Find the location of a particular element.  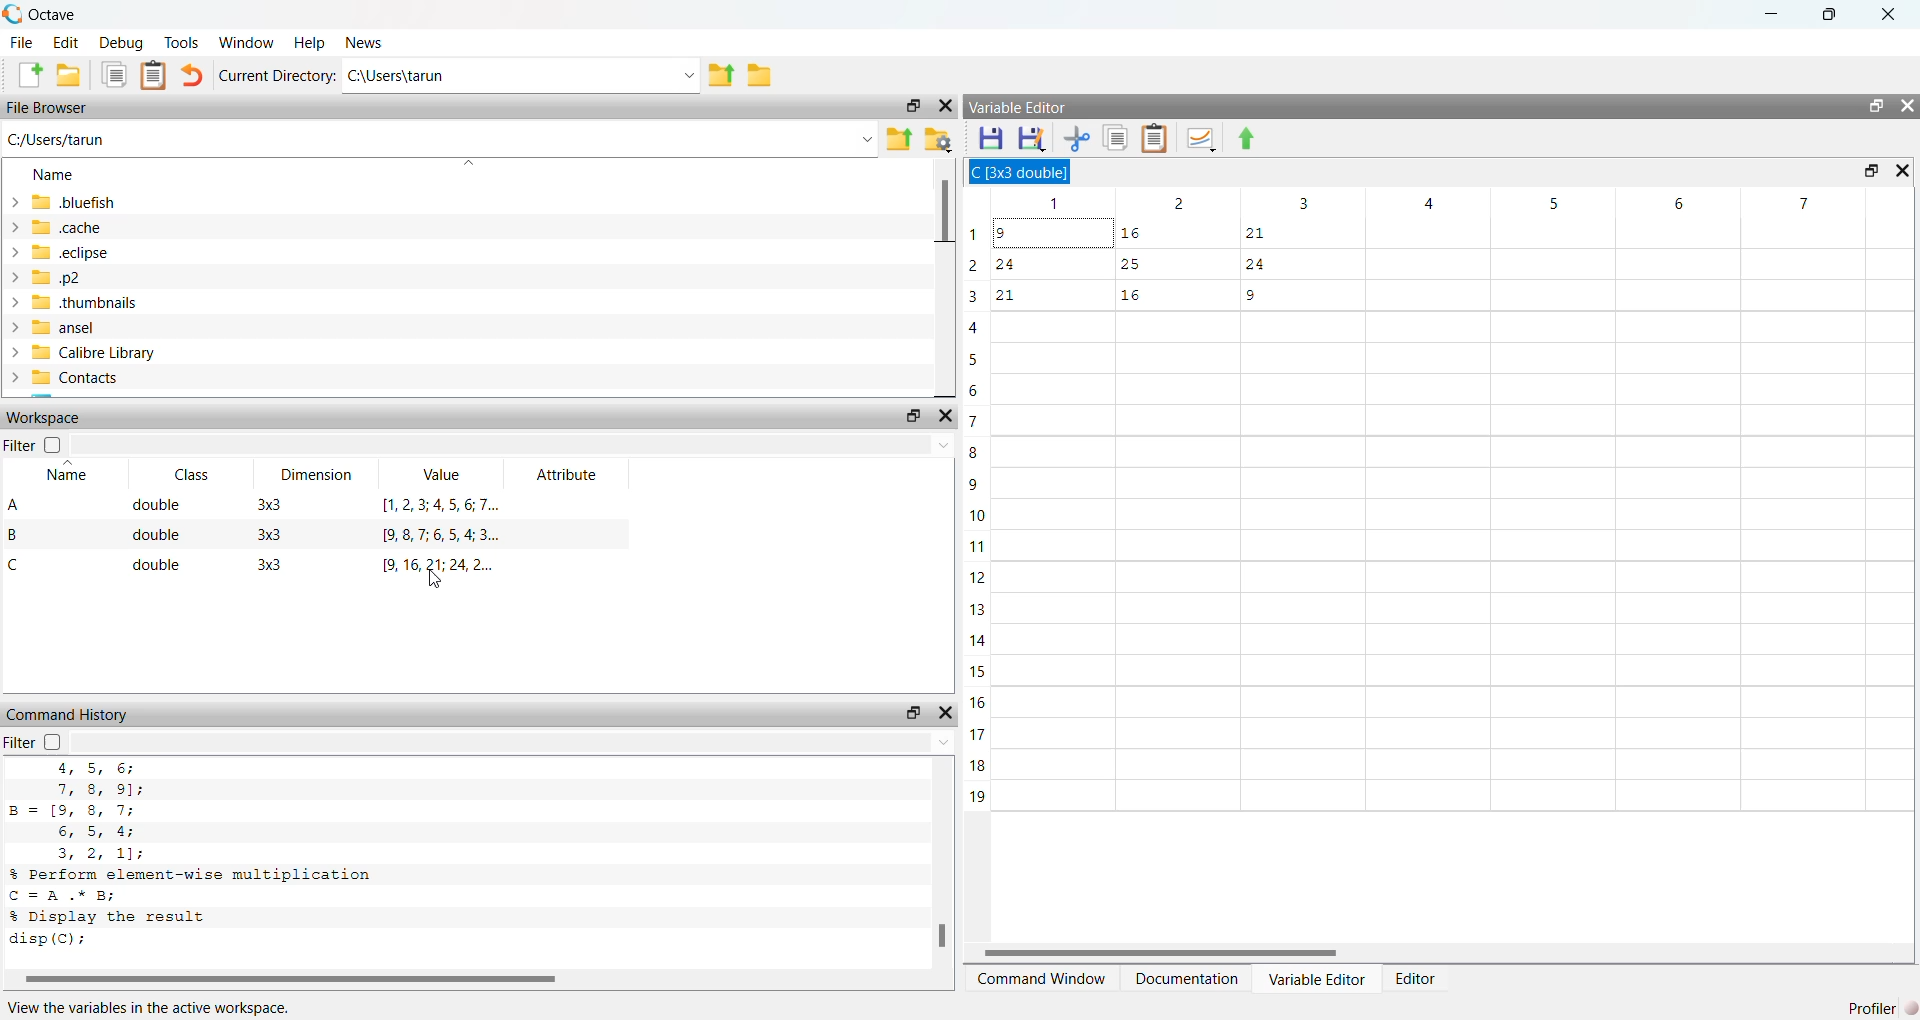

‘Command Window is located at coordinates (1042, 981).